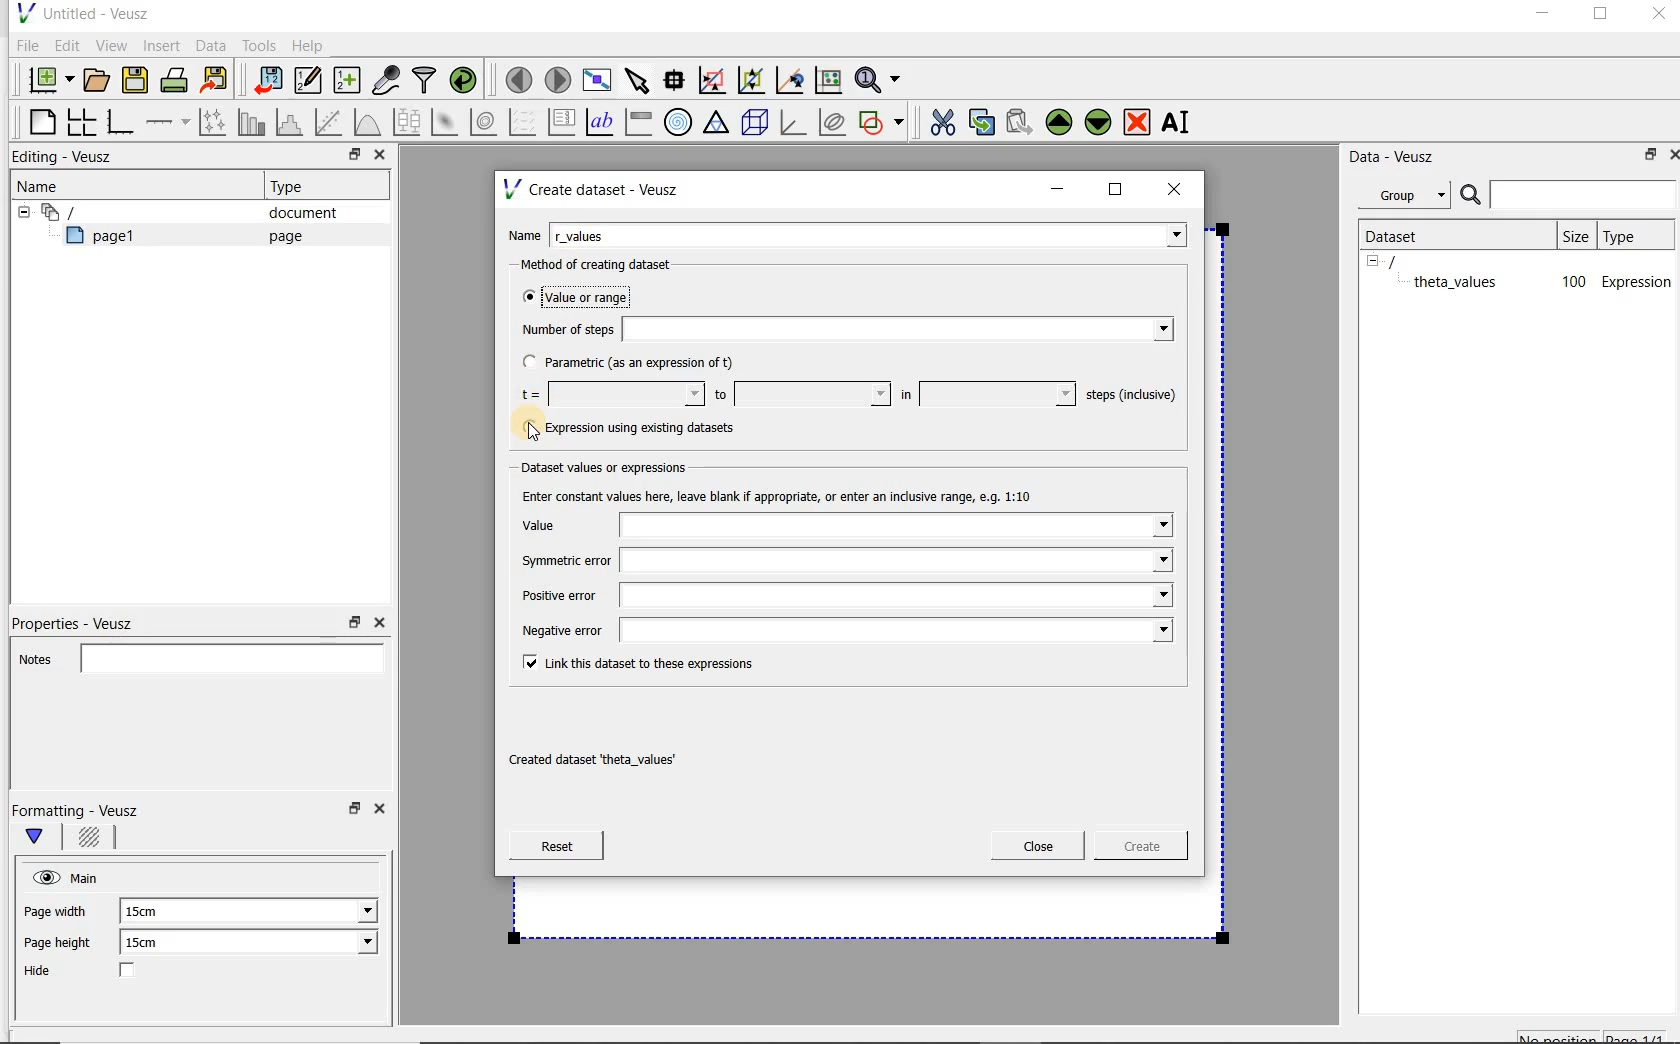 Image resolution: width=1680 pixels, height=1044 pixels. I want to click on /document name, so click(1410, 260).